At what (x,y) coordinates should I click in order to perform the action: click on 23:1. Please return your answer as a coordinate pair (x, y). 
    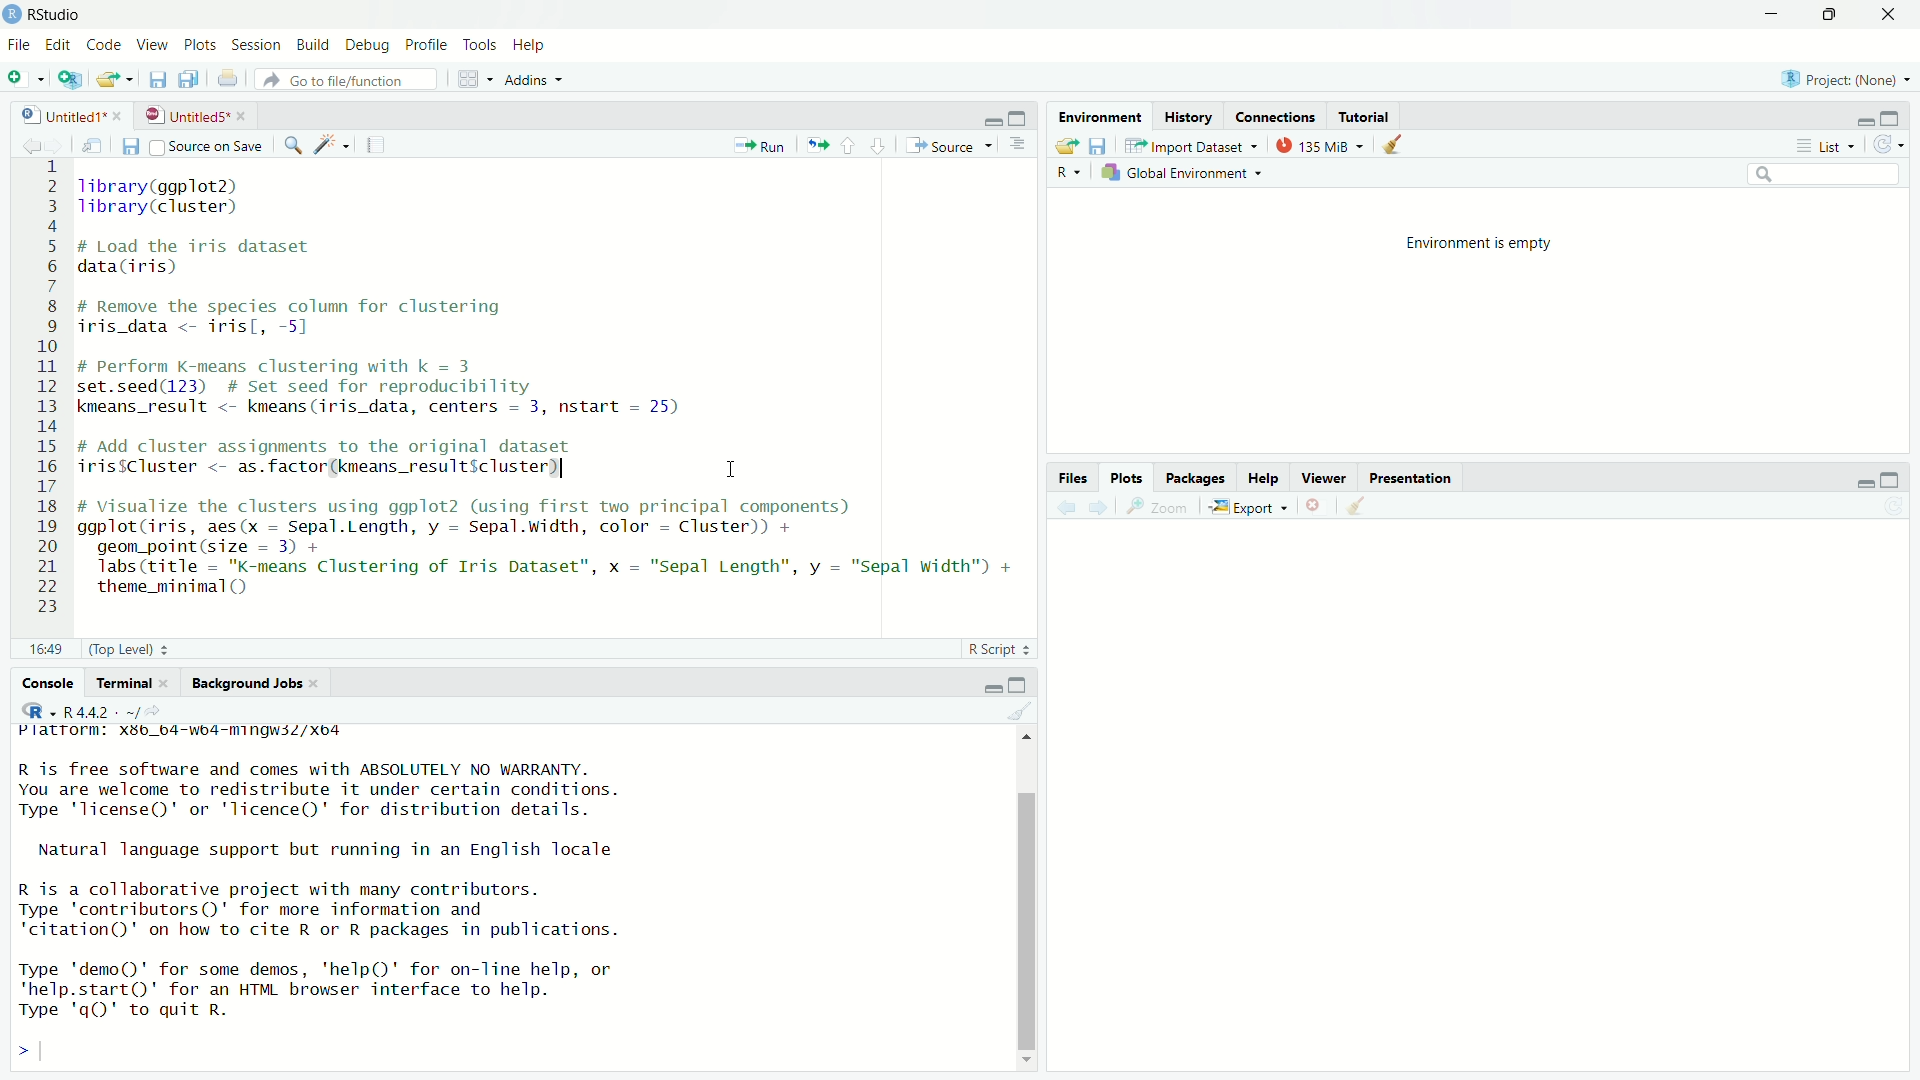
    Looking at the image, I should click on (35, 646).